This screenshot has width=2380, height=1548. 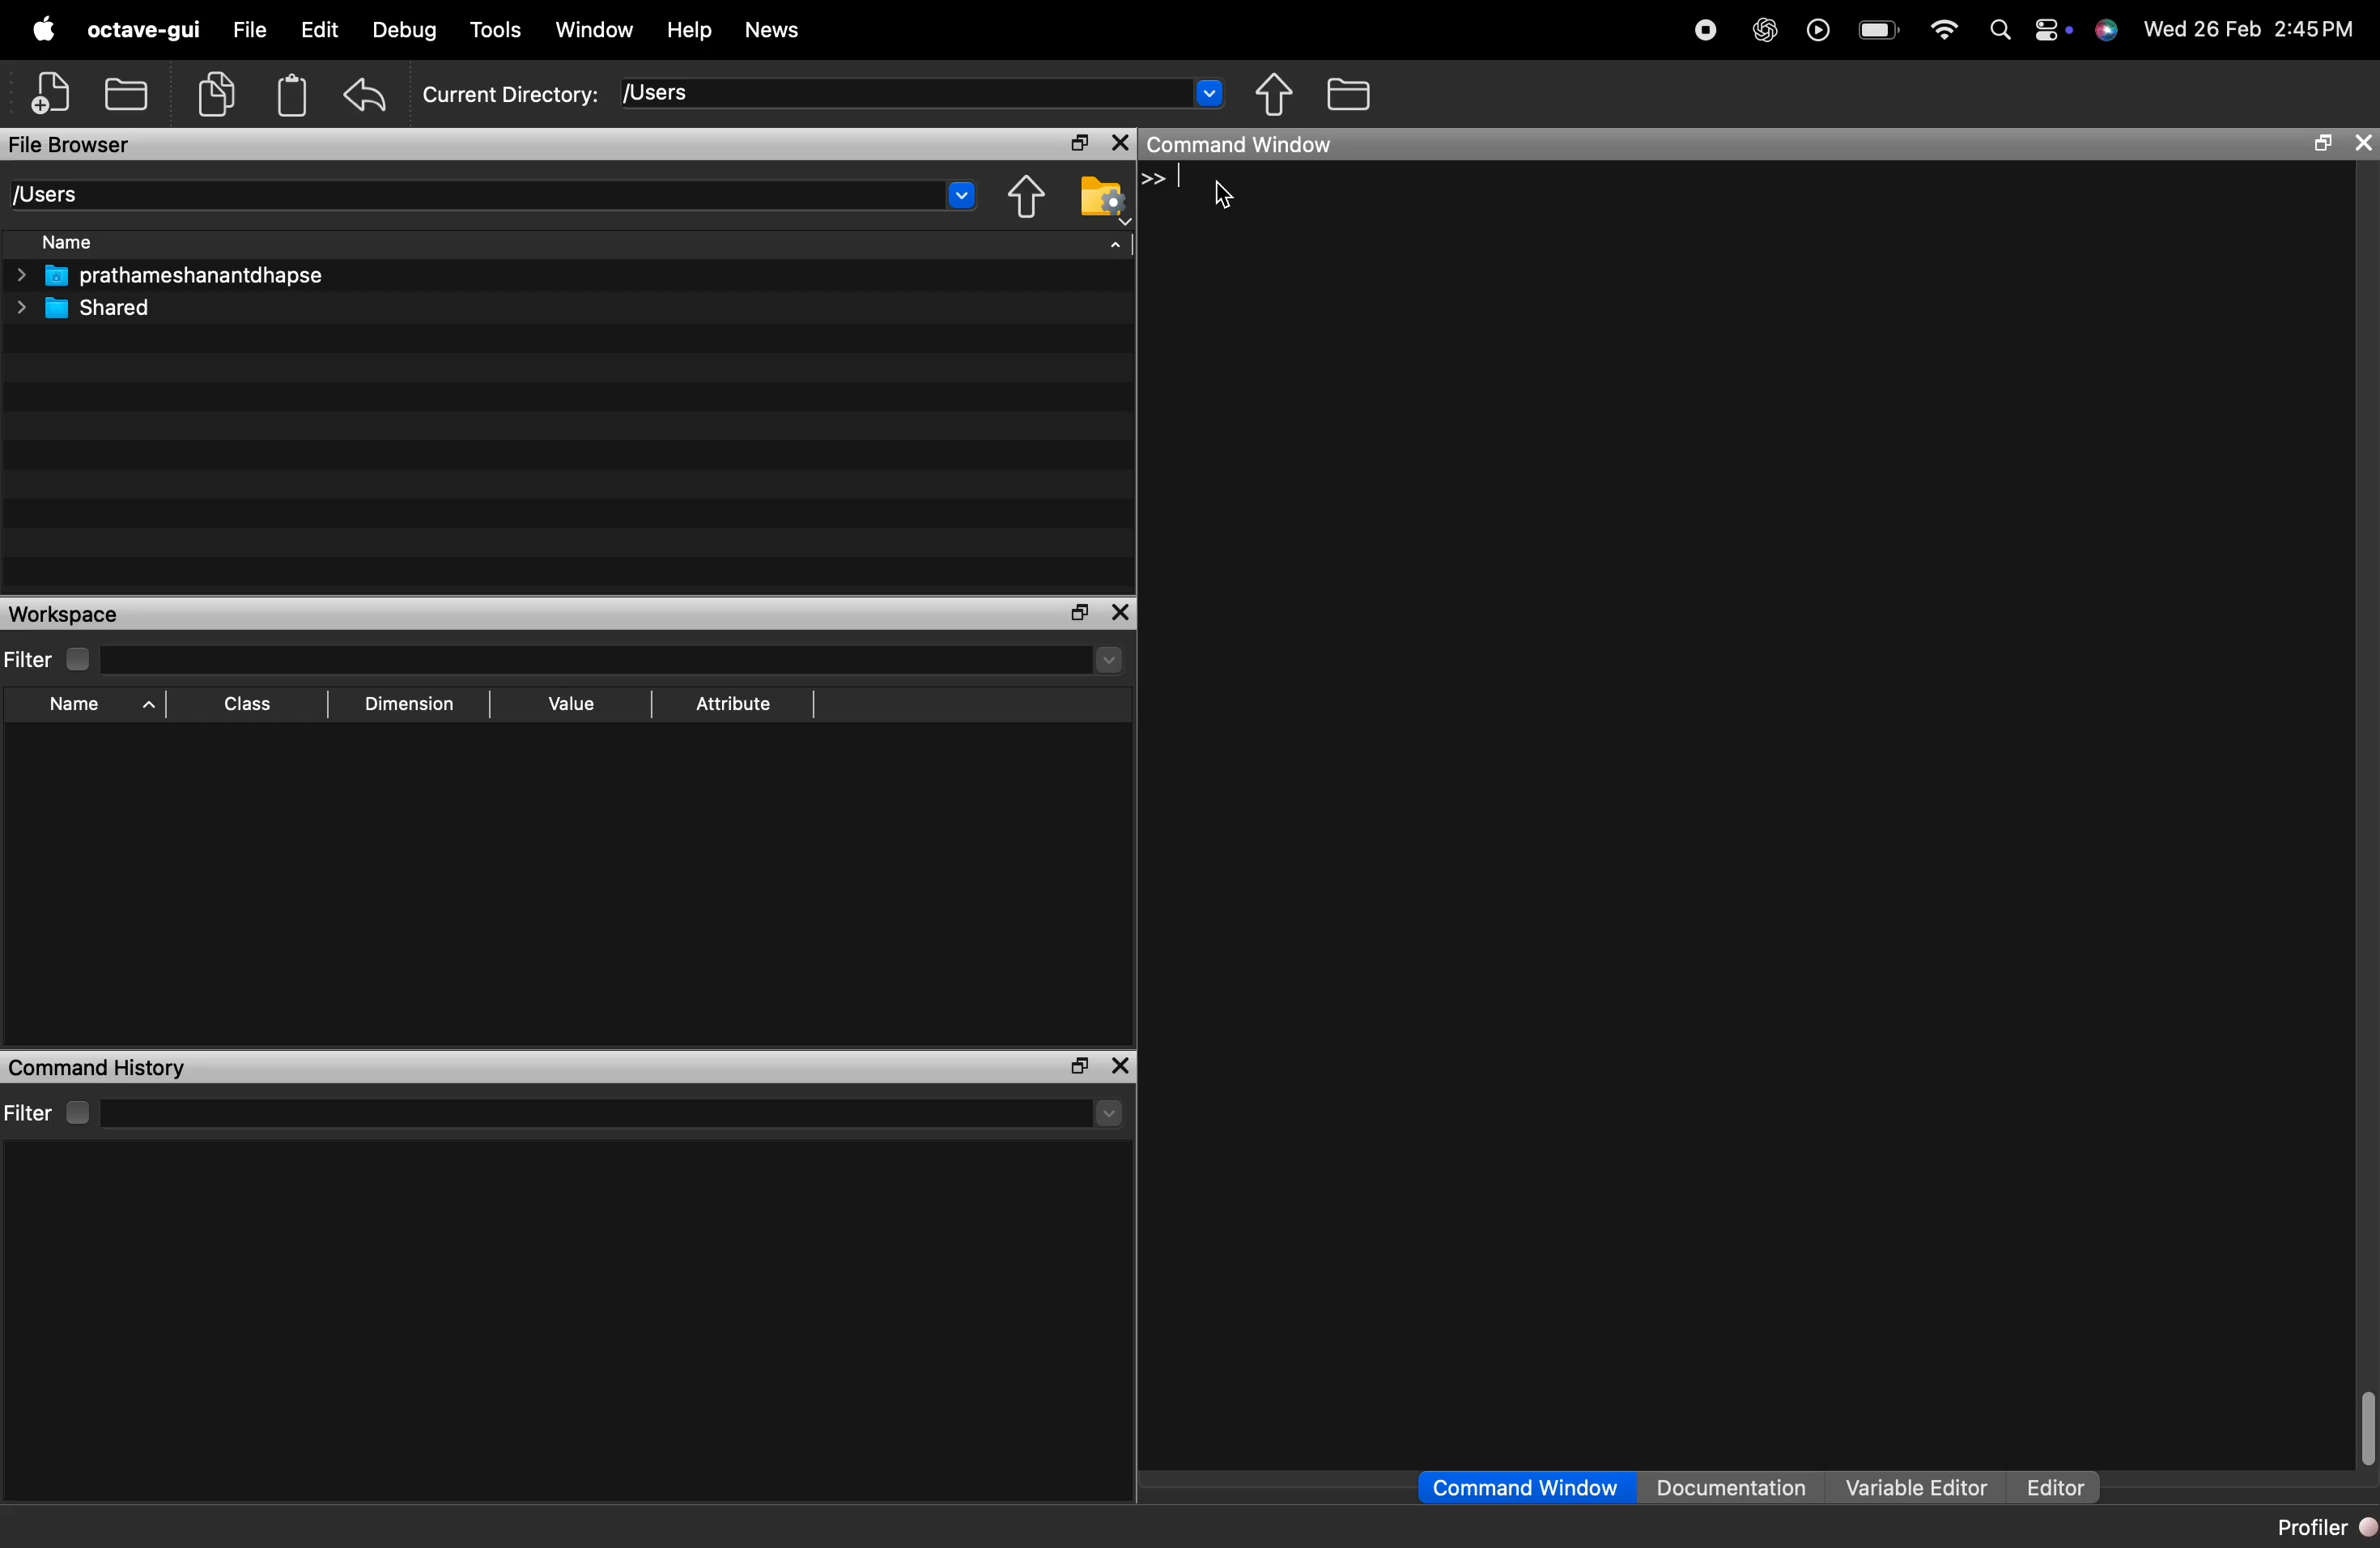 I want to click on add, so click(x=41, y=95).